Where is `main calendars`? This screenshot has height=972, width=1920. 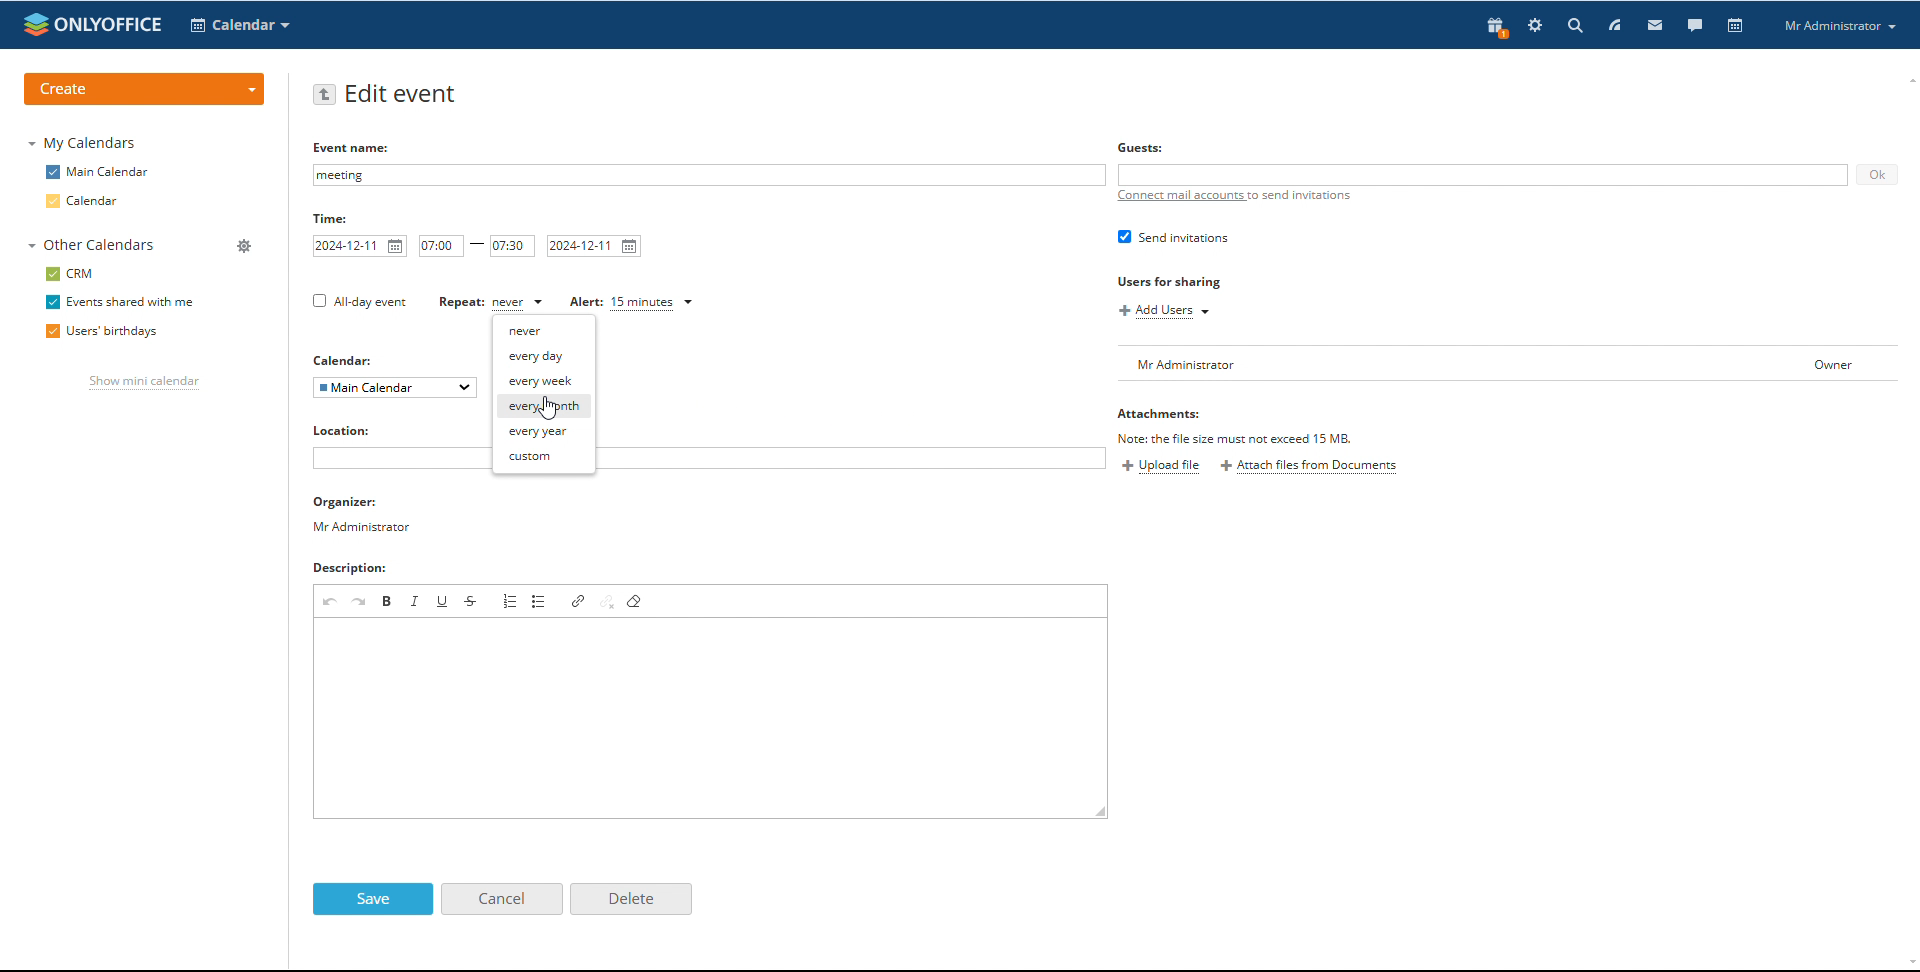 main calendars is located at coordinates (97, 171).